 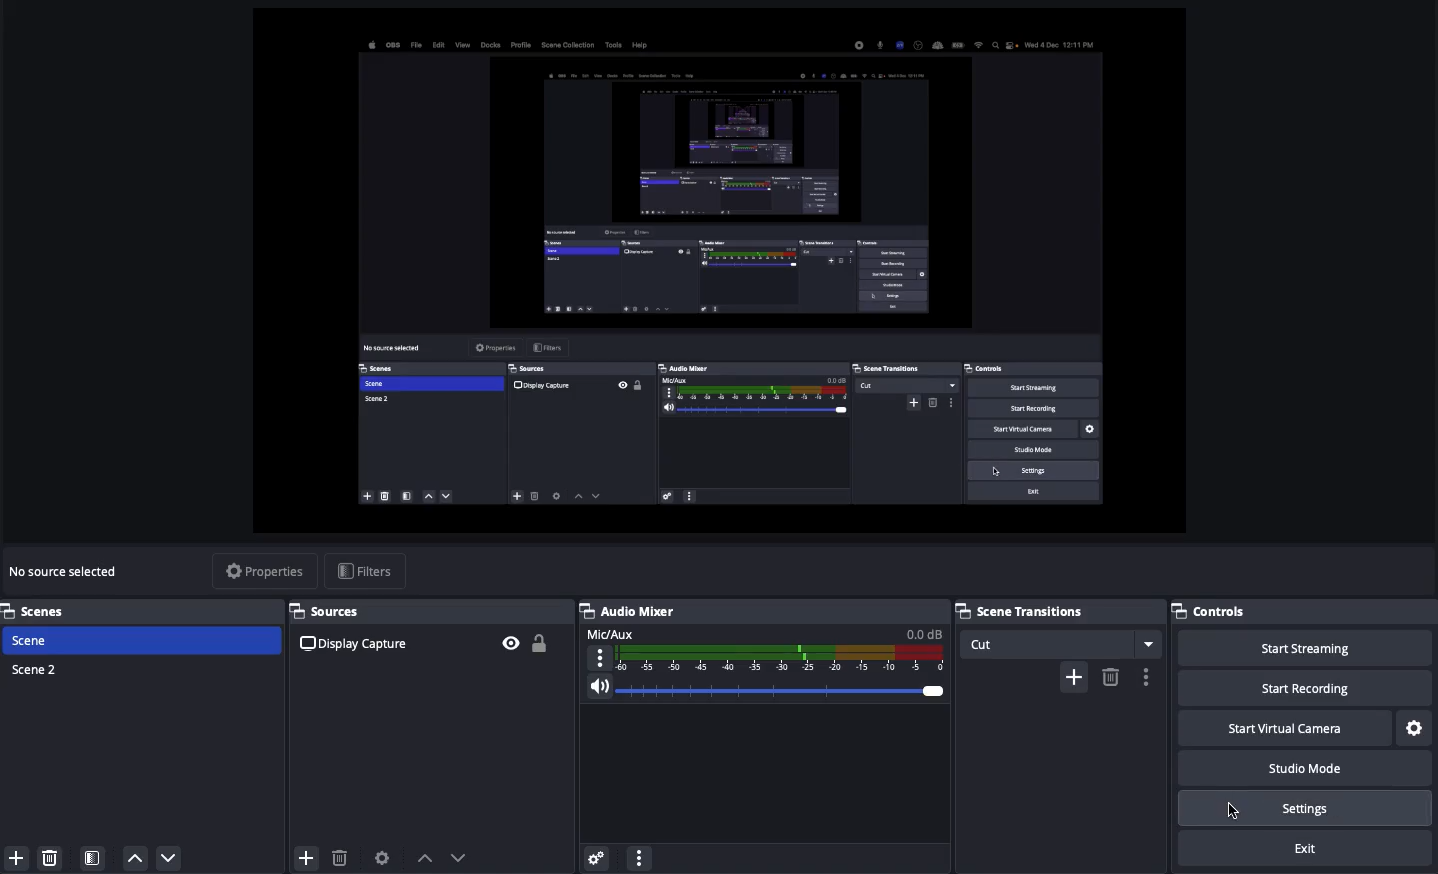 What do you see at coordinates (1230, 809) in the screenshot?
I see `Cursor` at bounding box center [1230, 809].